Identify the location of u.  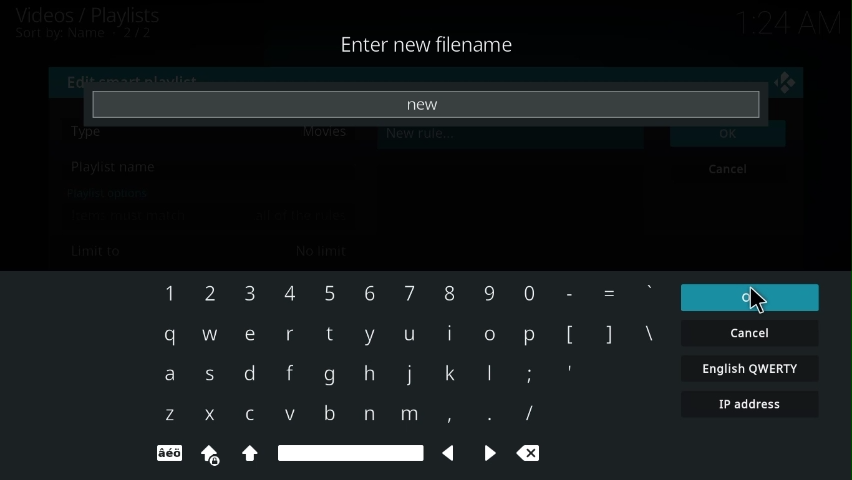
(410, 334).